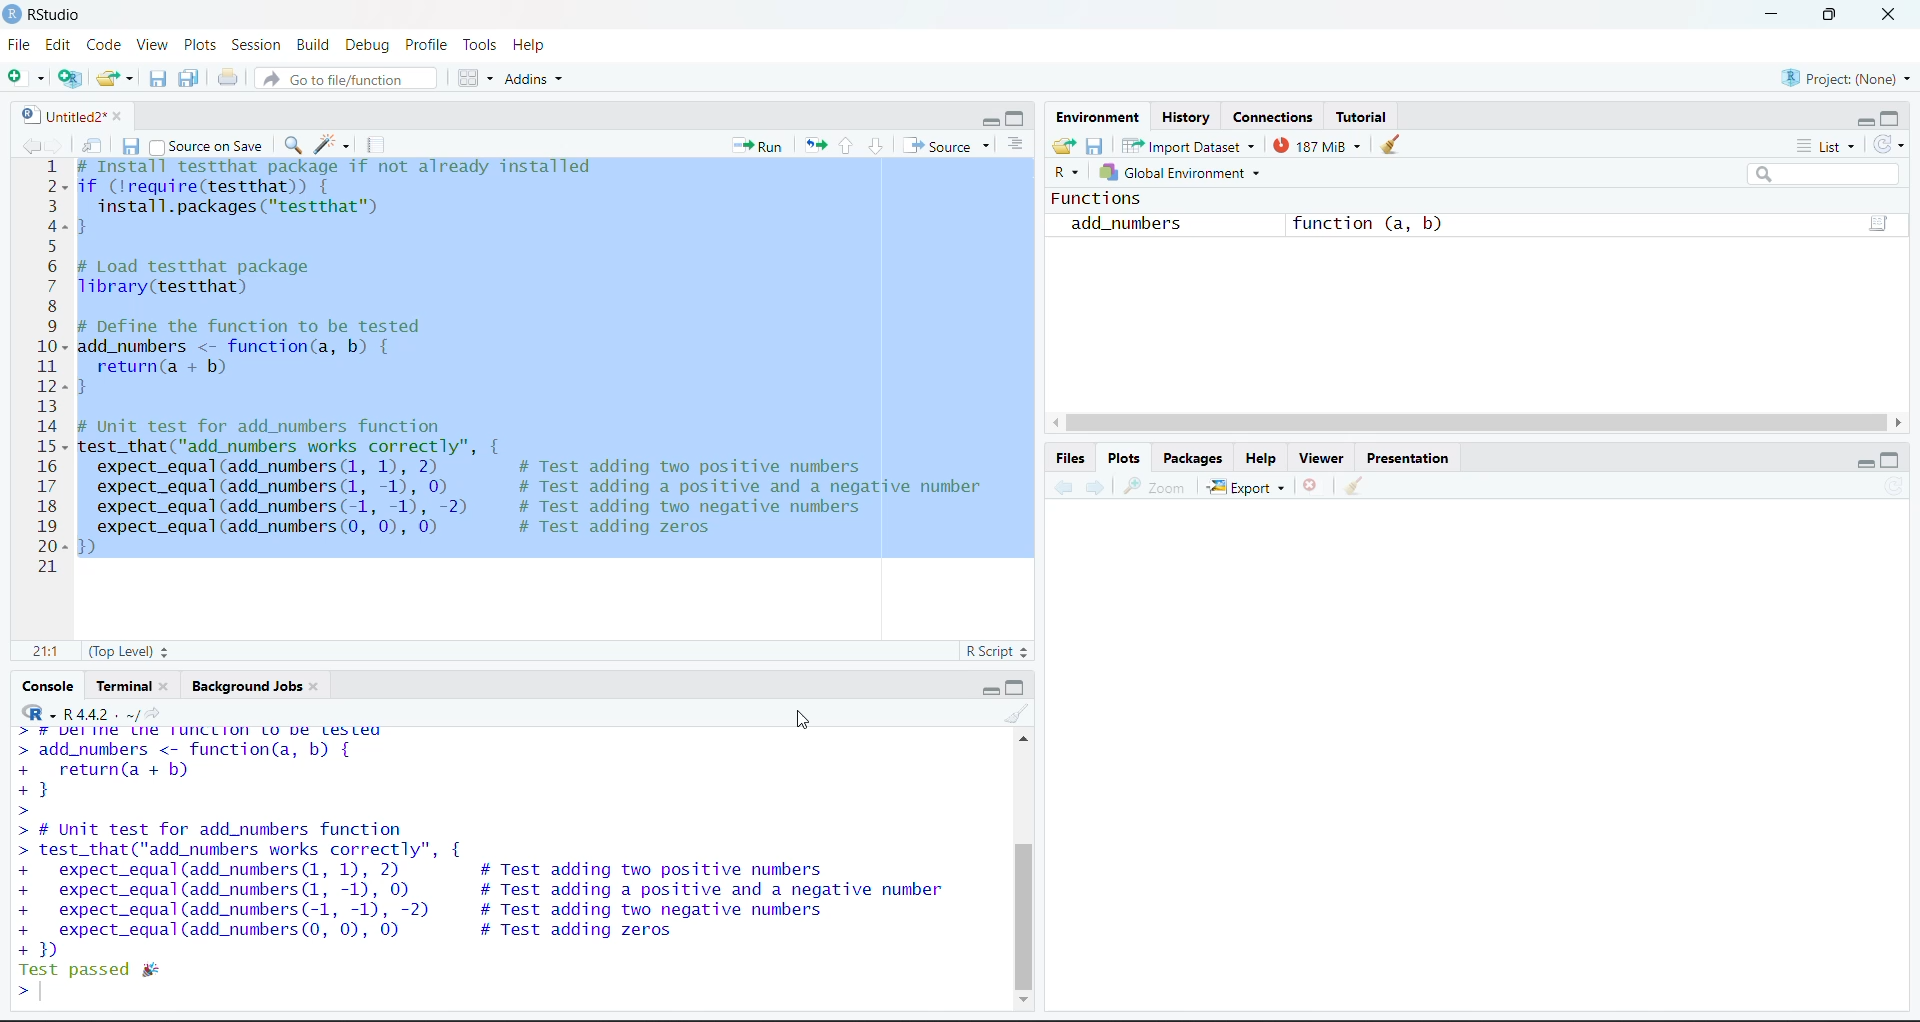  I want to click on zoom, so click(1157, 485).